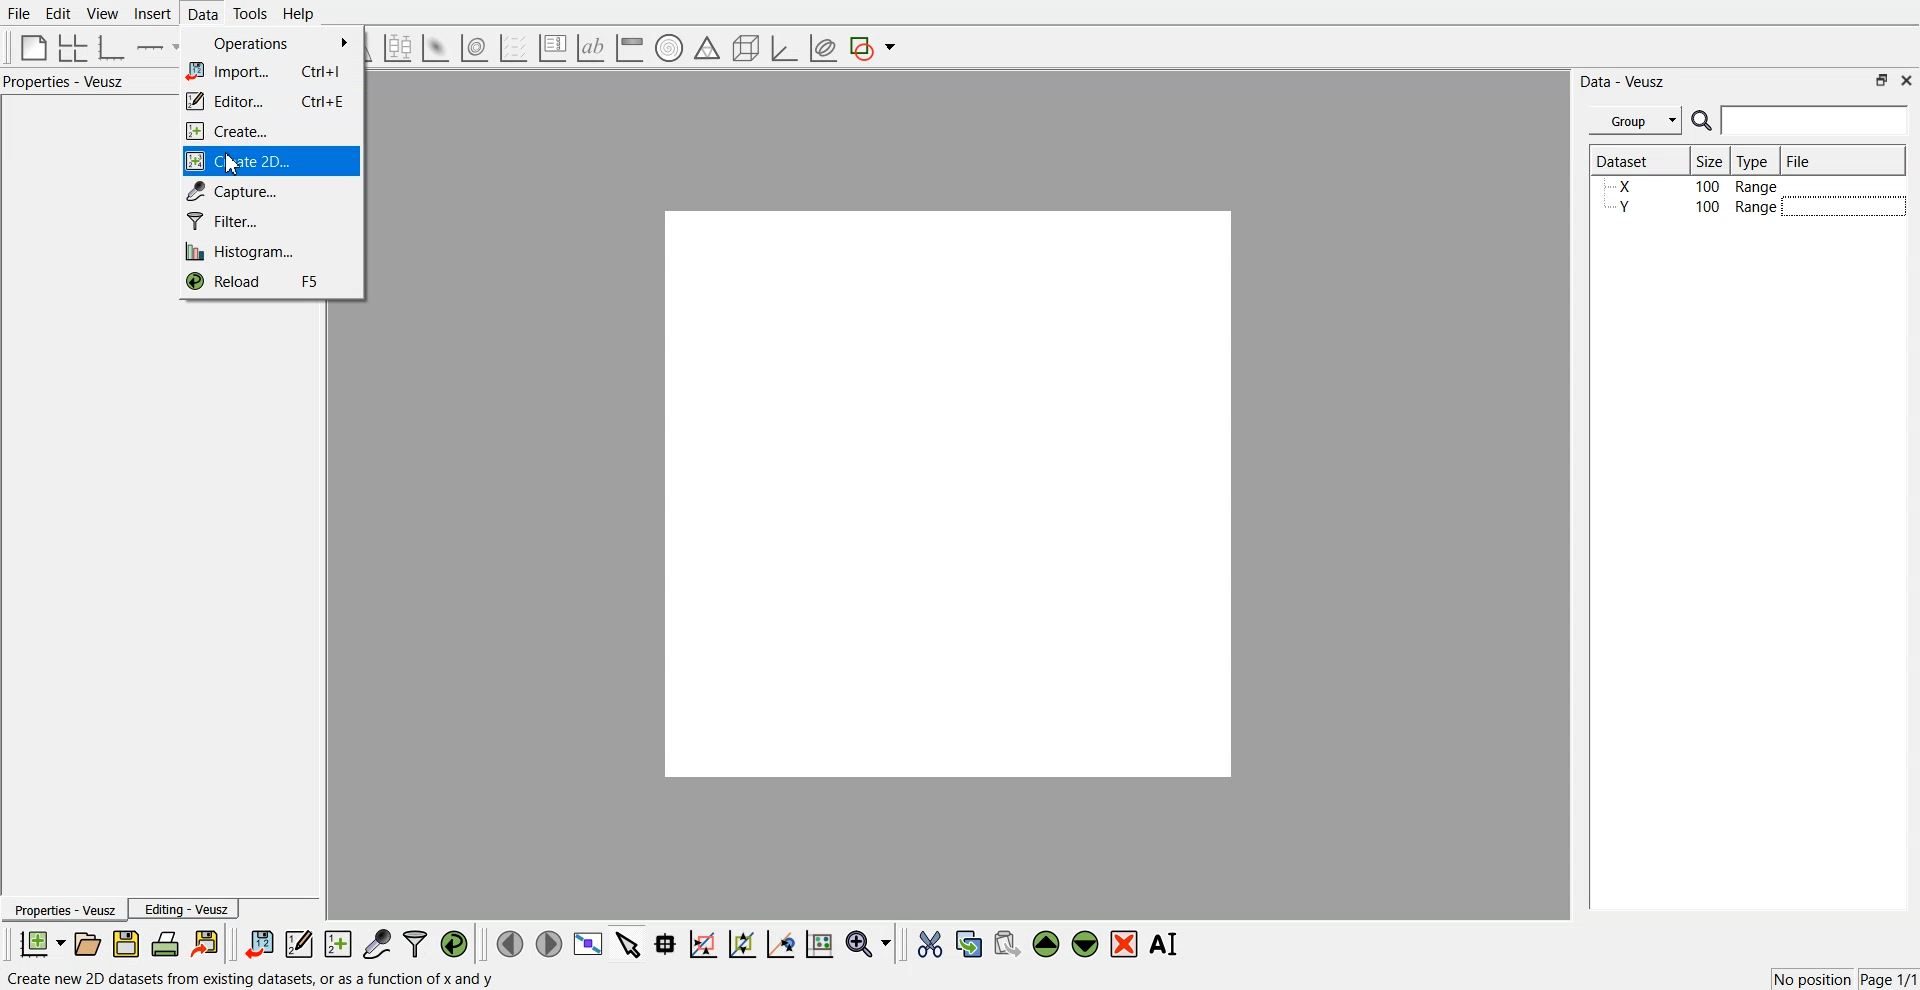  I want to click on Reload, so click(269, 282).